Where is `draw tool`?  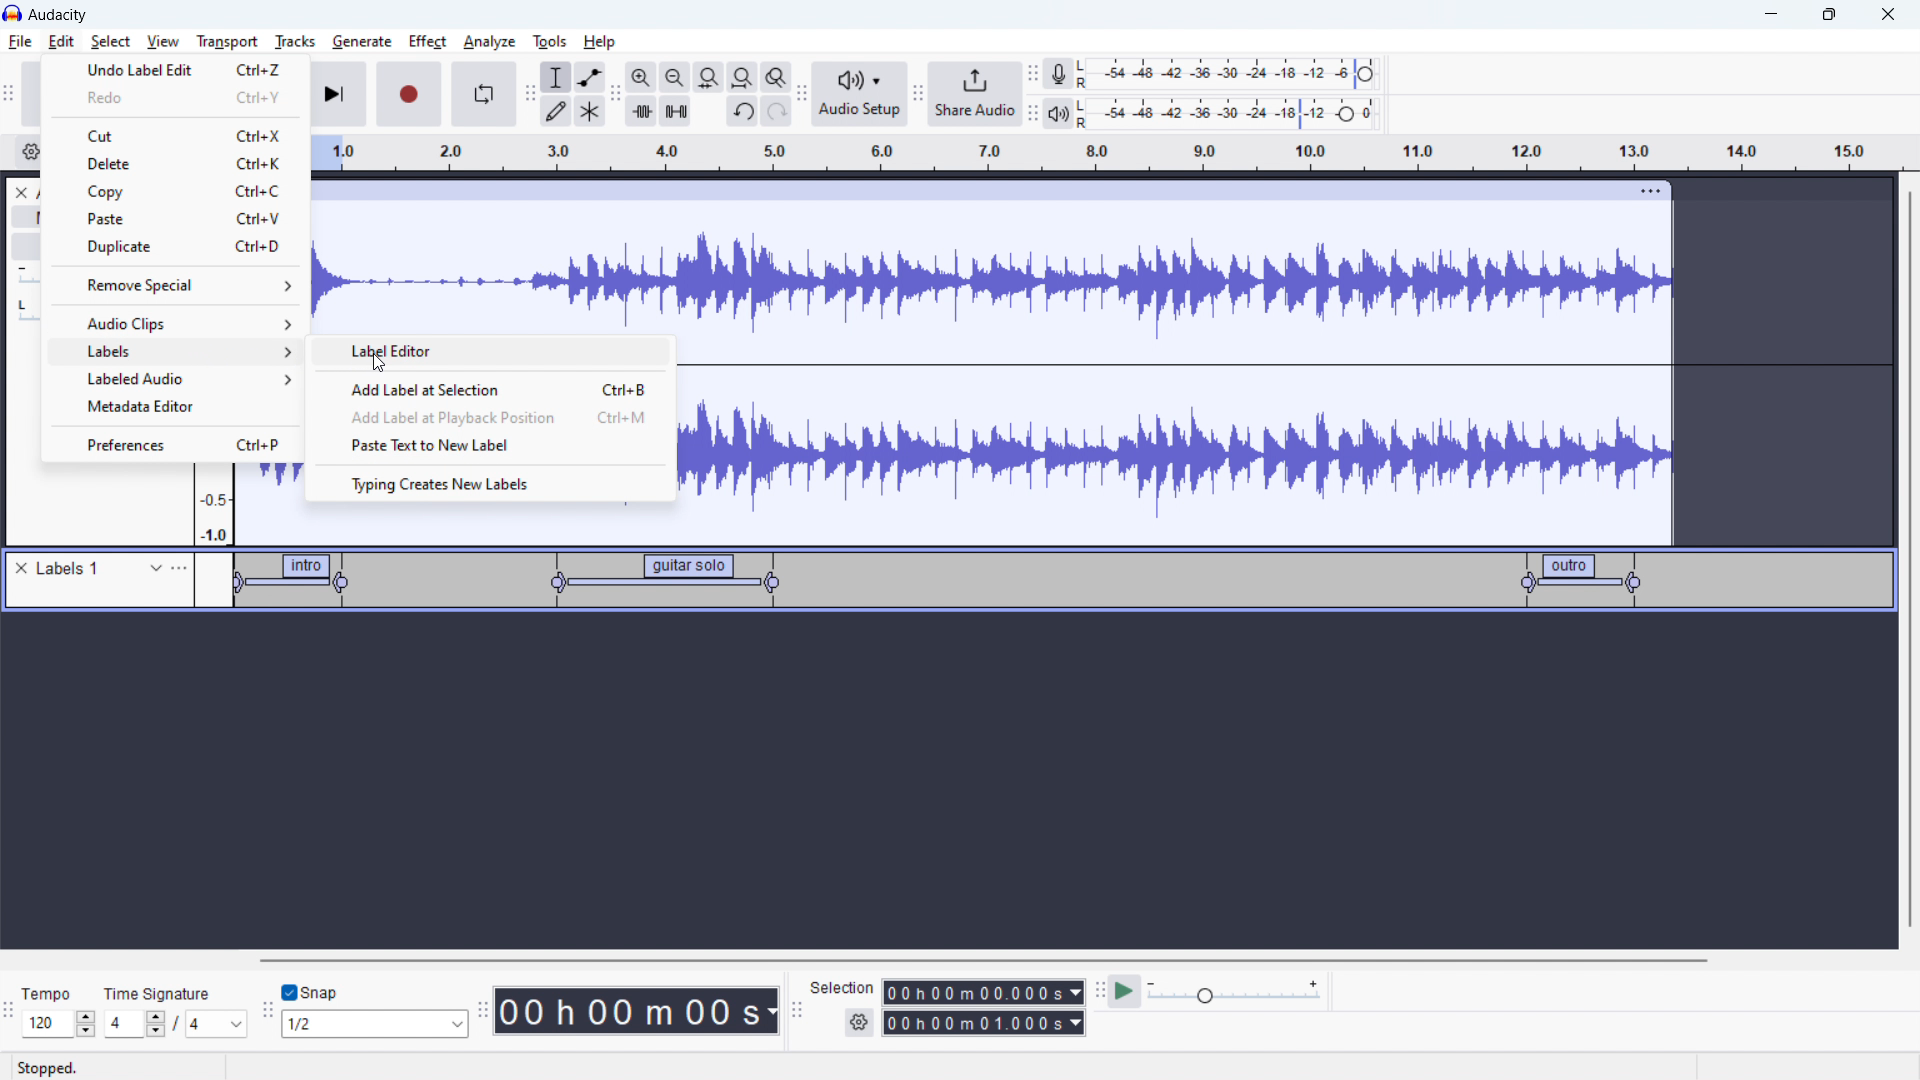 draw tool is located at coordinates (556, 110).